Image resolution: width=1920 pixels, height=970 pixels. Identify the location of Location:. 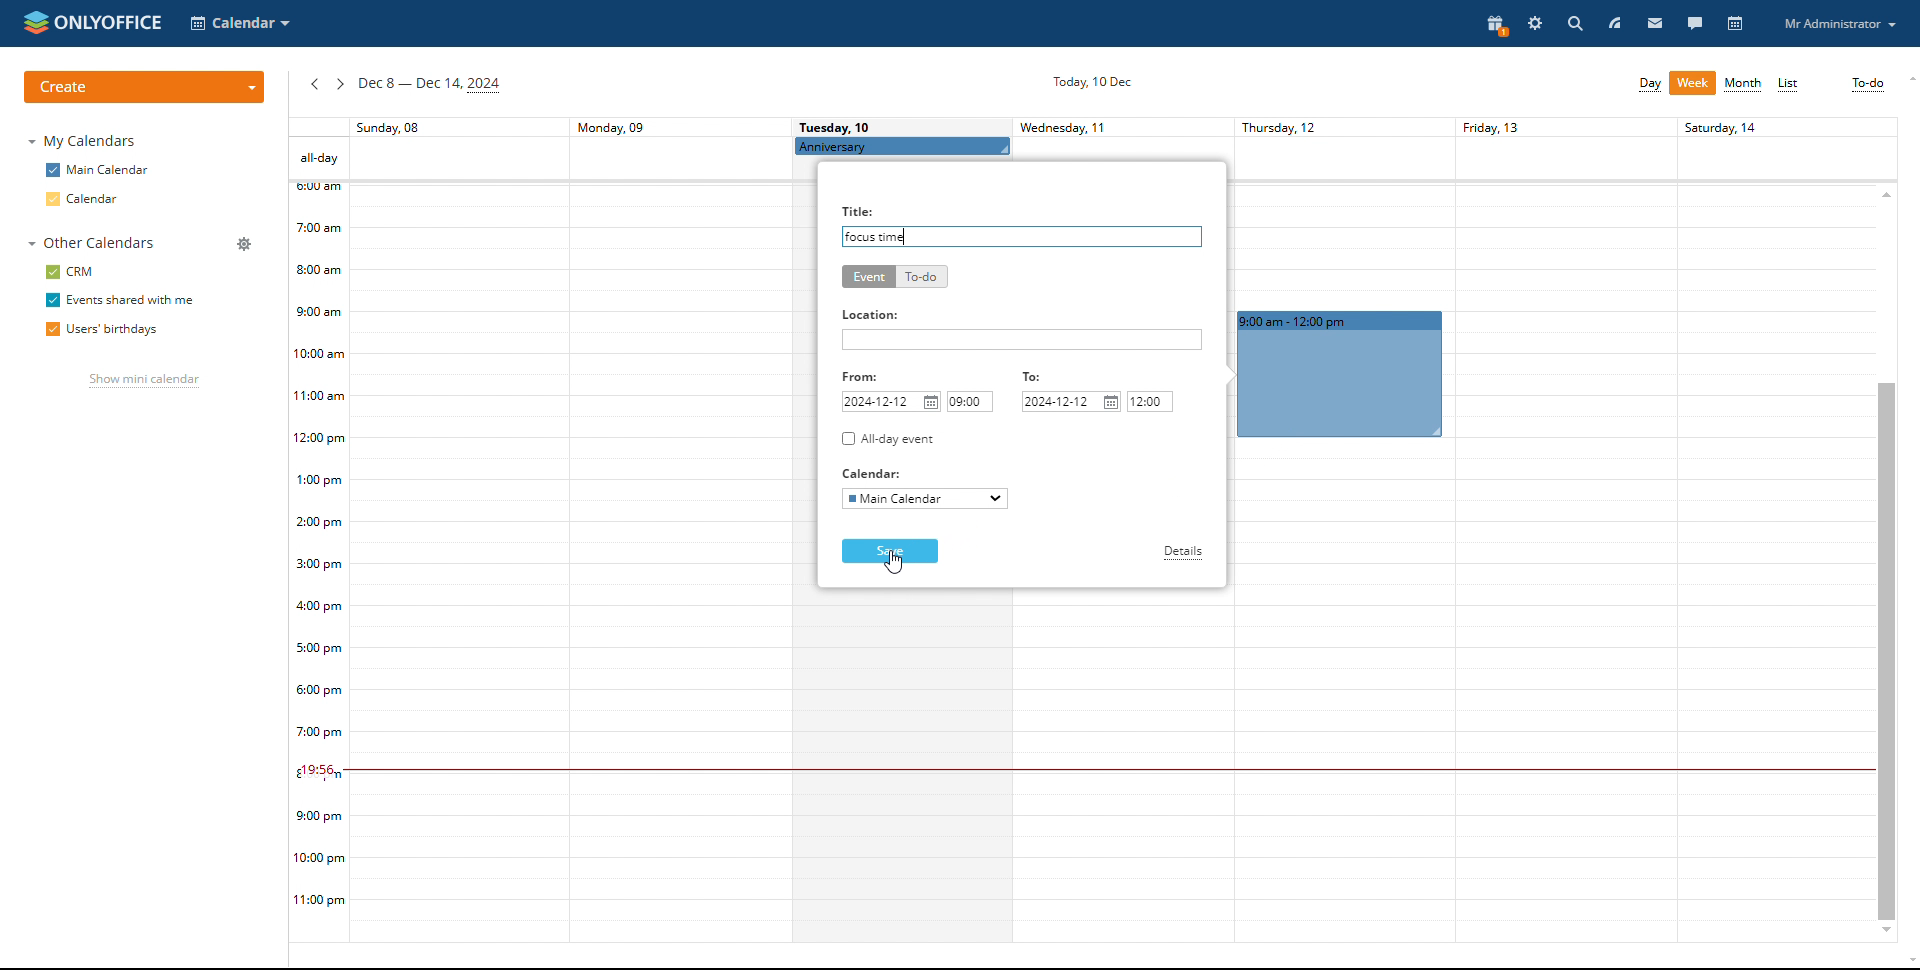
(872, 315).